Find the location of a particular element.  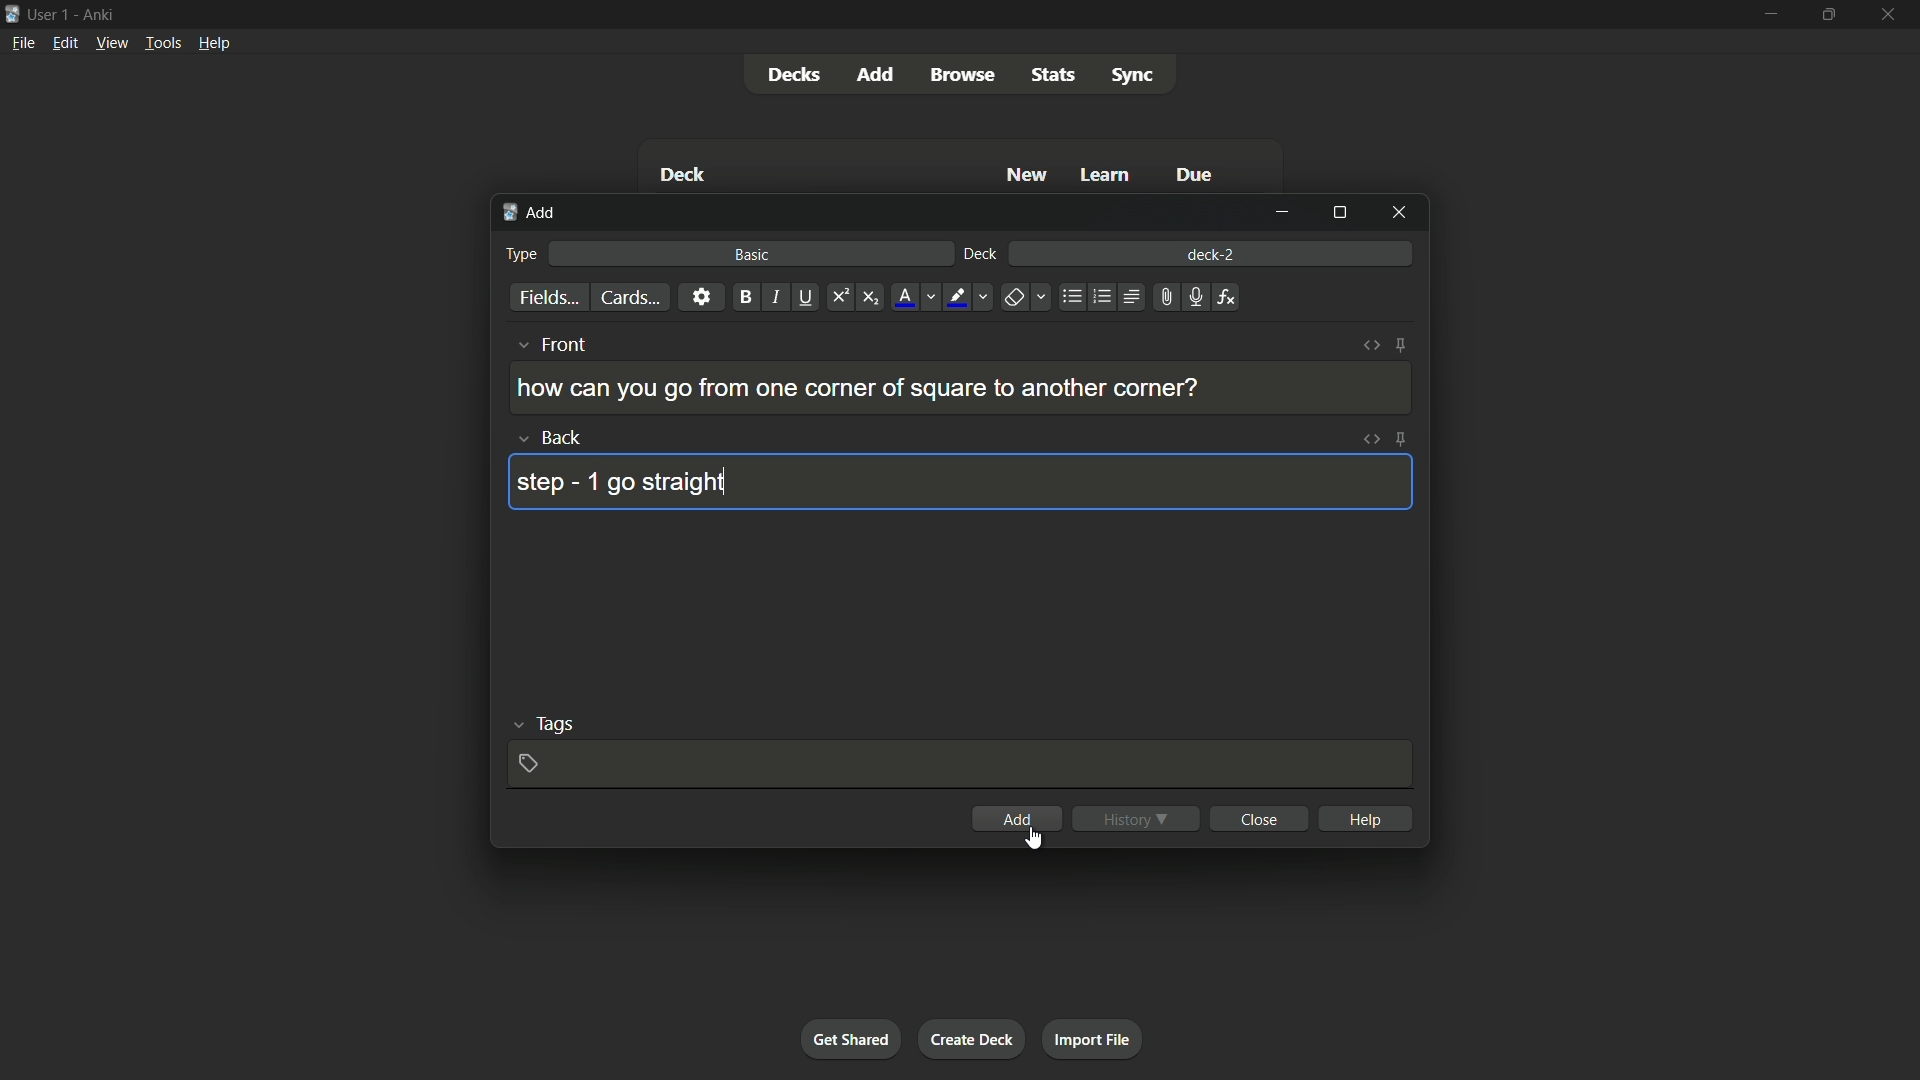

app name is located at coordinates (99, 15).